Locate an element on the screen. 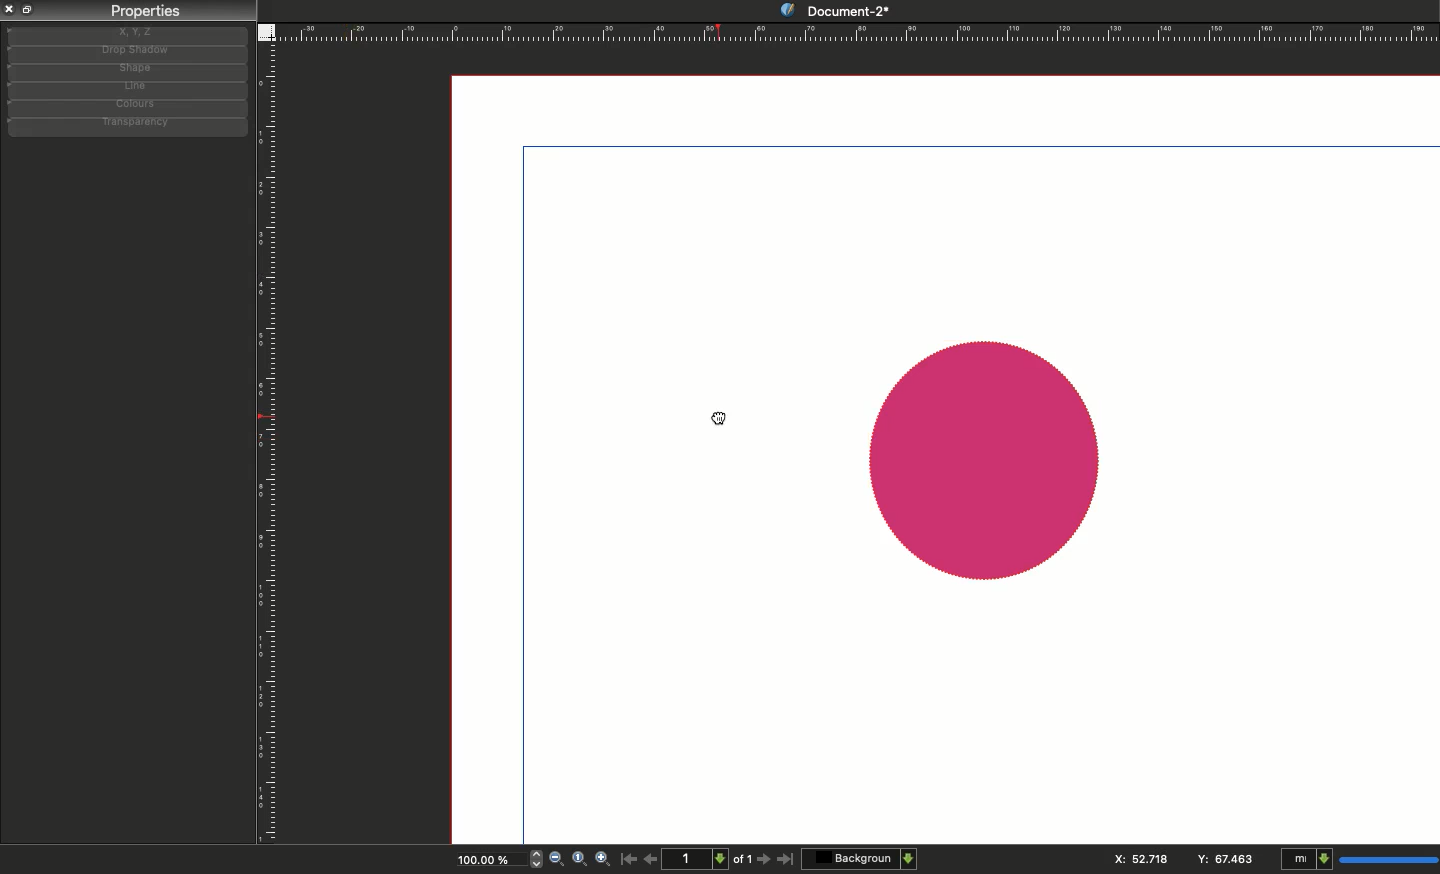  Zoom out is located at coordinates (556, 860).